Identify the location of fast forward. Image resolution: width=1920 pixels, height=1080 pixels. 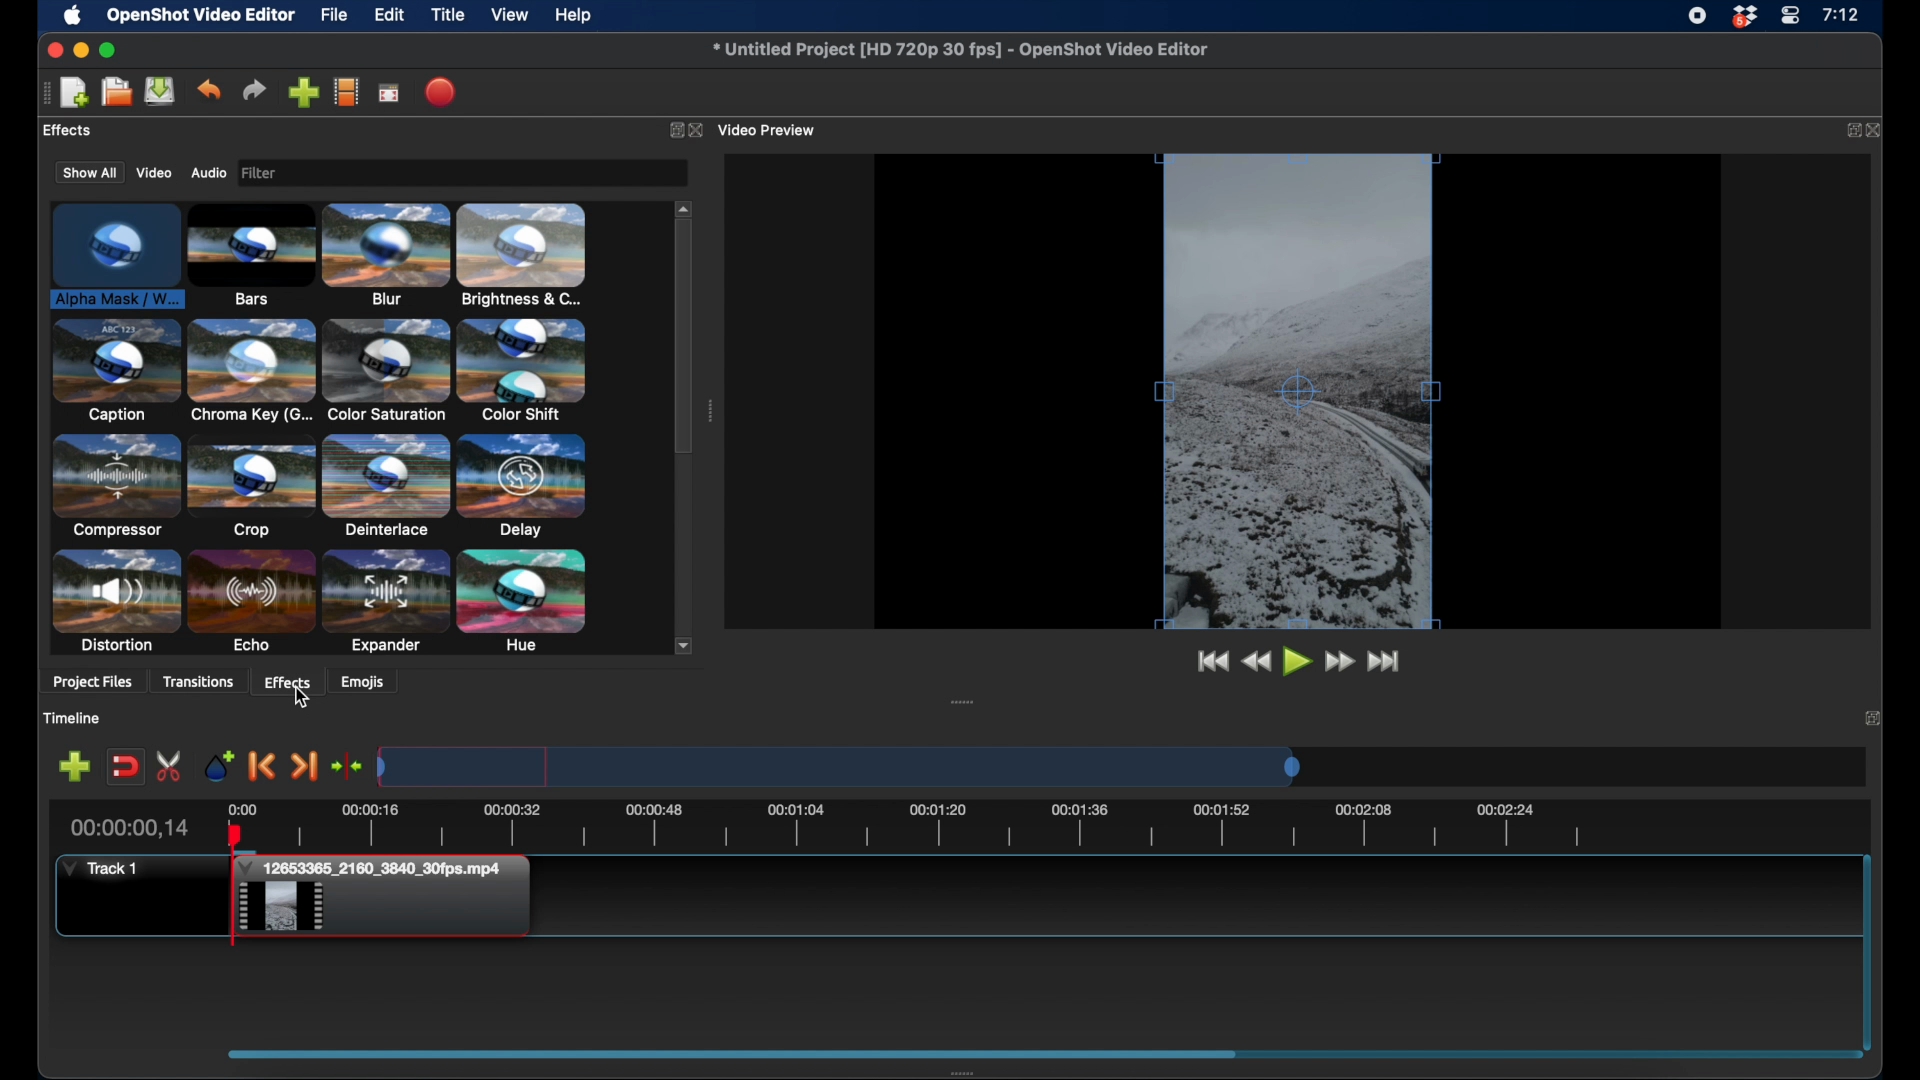
(1342, 662).